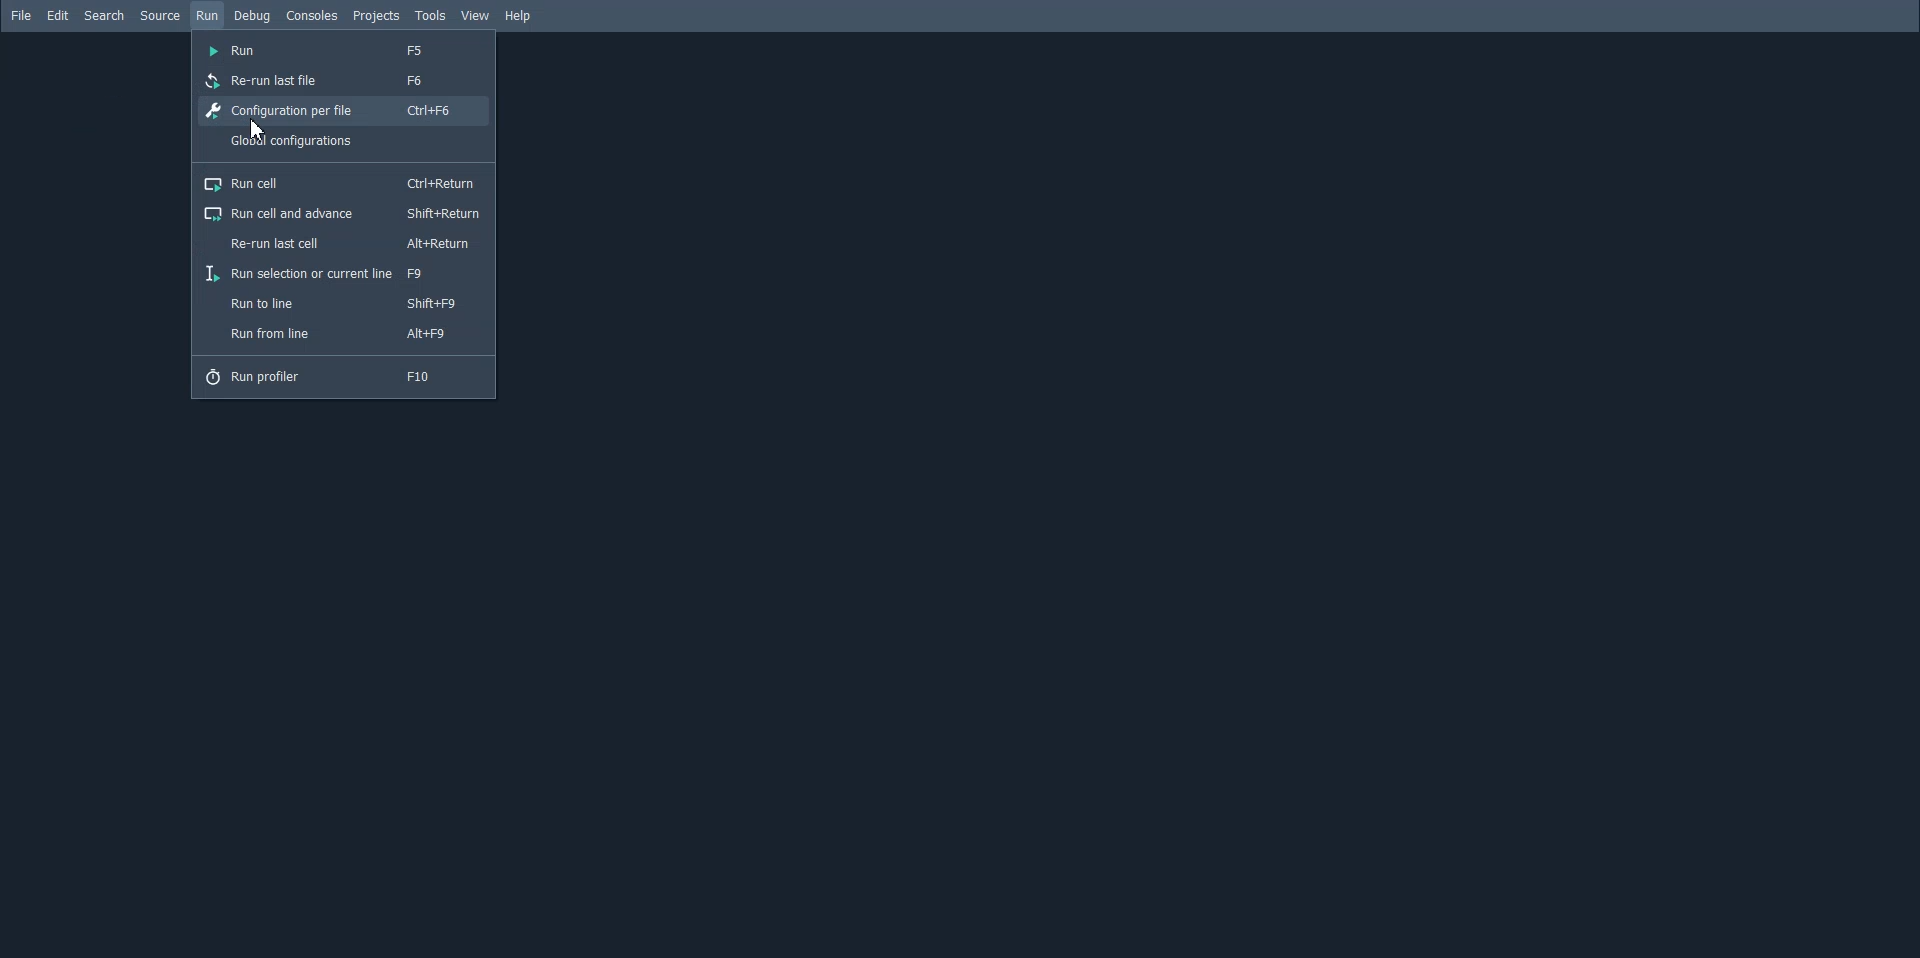 Image resolution: width=1920 pixels, height=958 pixels. Describe the element at coordinates (517, 16) in the screenshot. I see `Help` at that location.